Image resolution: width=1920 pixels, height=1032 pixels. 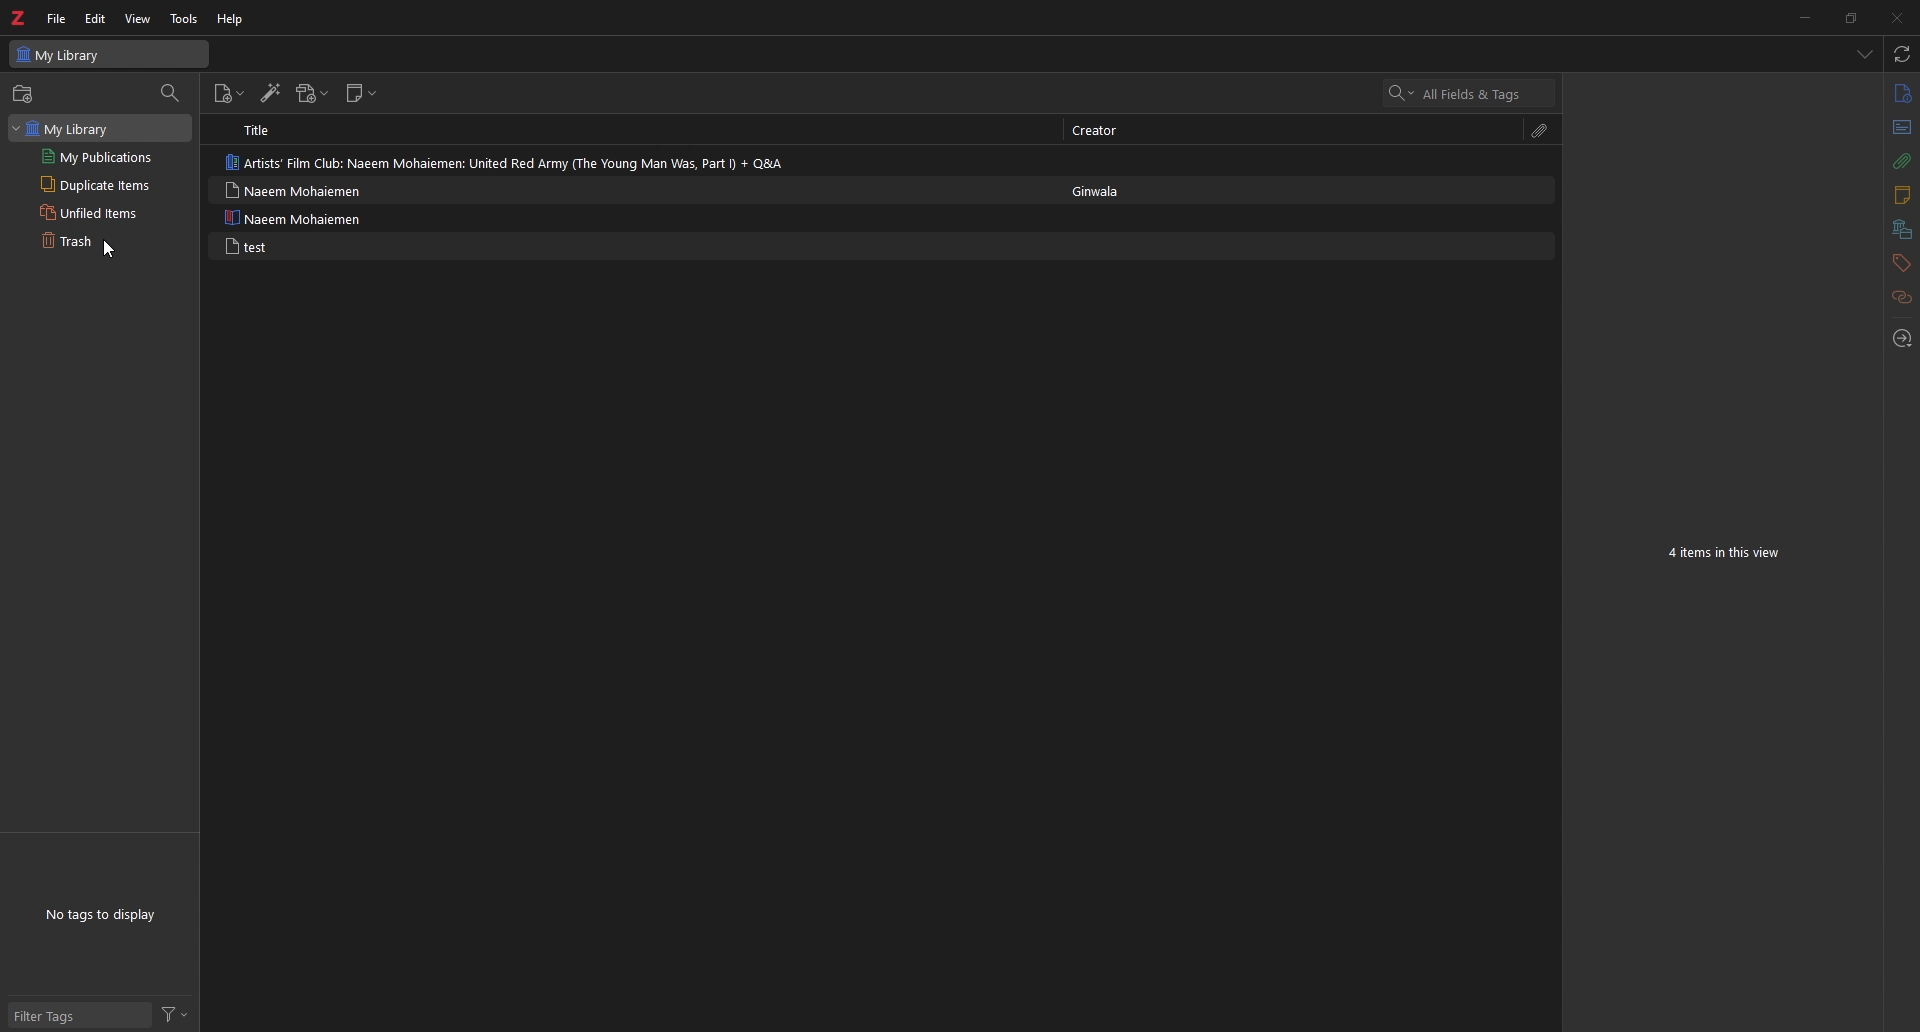 What do you see at coordinates (272, 130) in the screenshot?
I see `title` at bounding box center [272, 130].